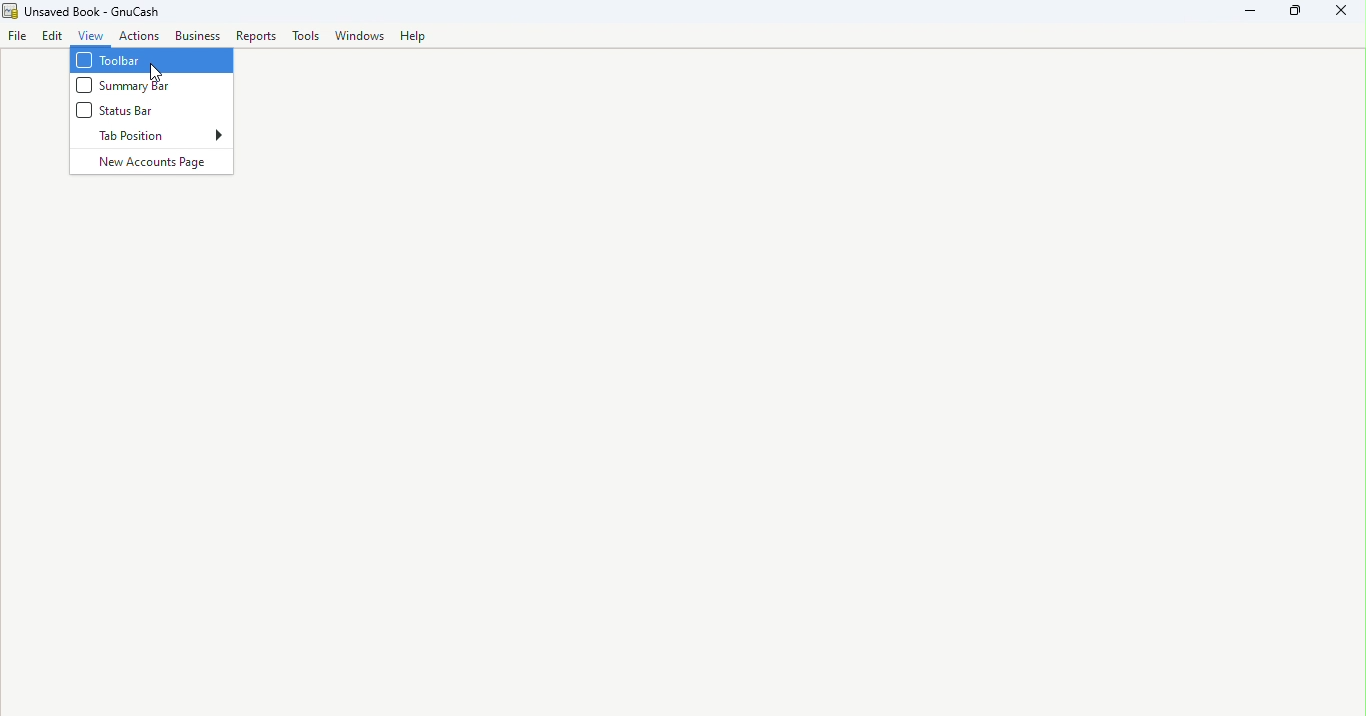 Image resolution: width=1366 pixels, height=716 pixels. Describe the element at coordinates (1300, 12) in the screenshot. I see `Maximize` at that location.